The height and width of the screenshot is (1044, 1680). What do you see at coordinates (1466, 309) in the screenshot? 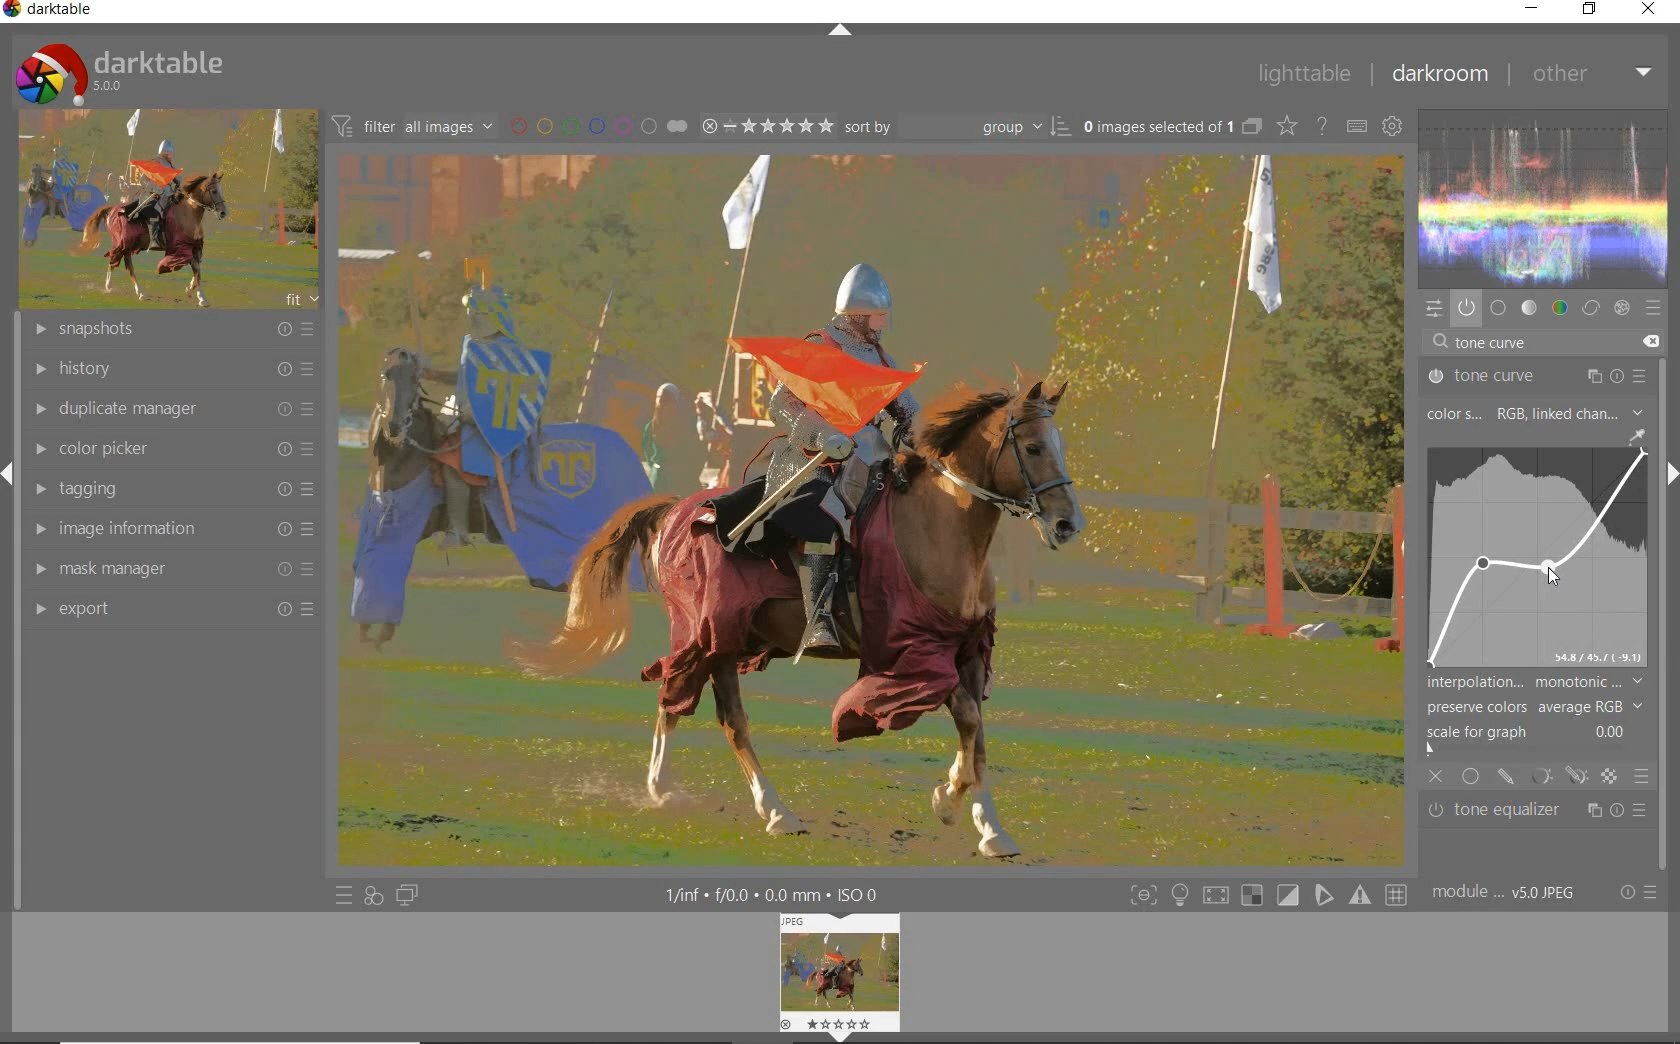
I see `show only active modules` at bounding box center [1466, 309].